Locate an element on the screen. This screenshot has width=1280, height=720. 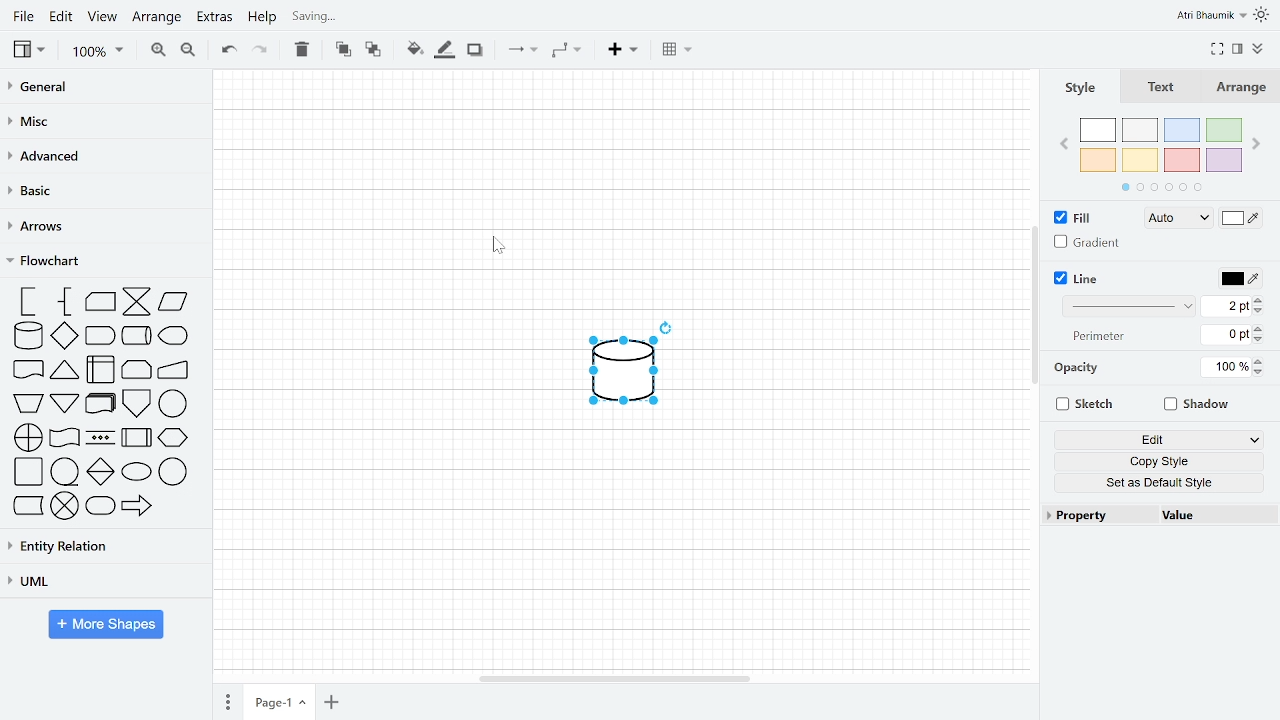
Inserted shape is located at coordinates (629, 376).